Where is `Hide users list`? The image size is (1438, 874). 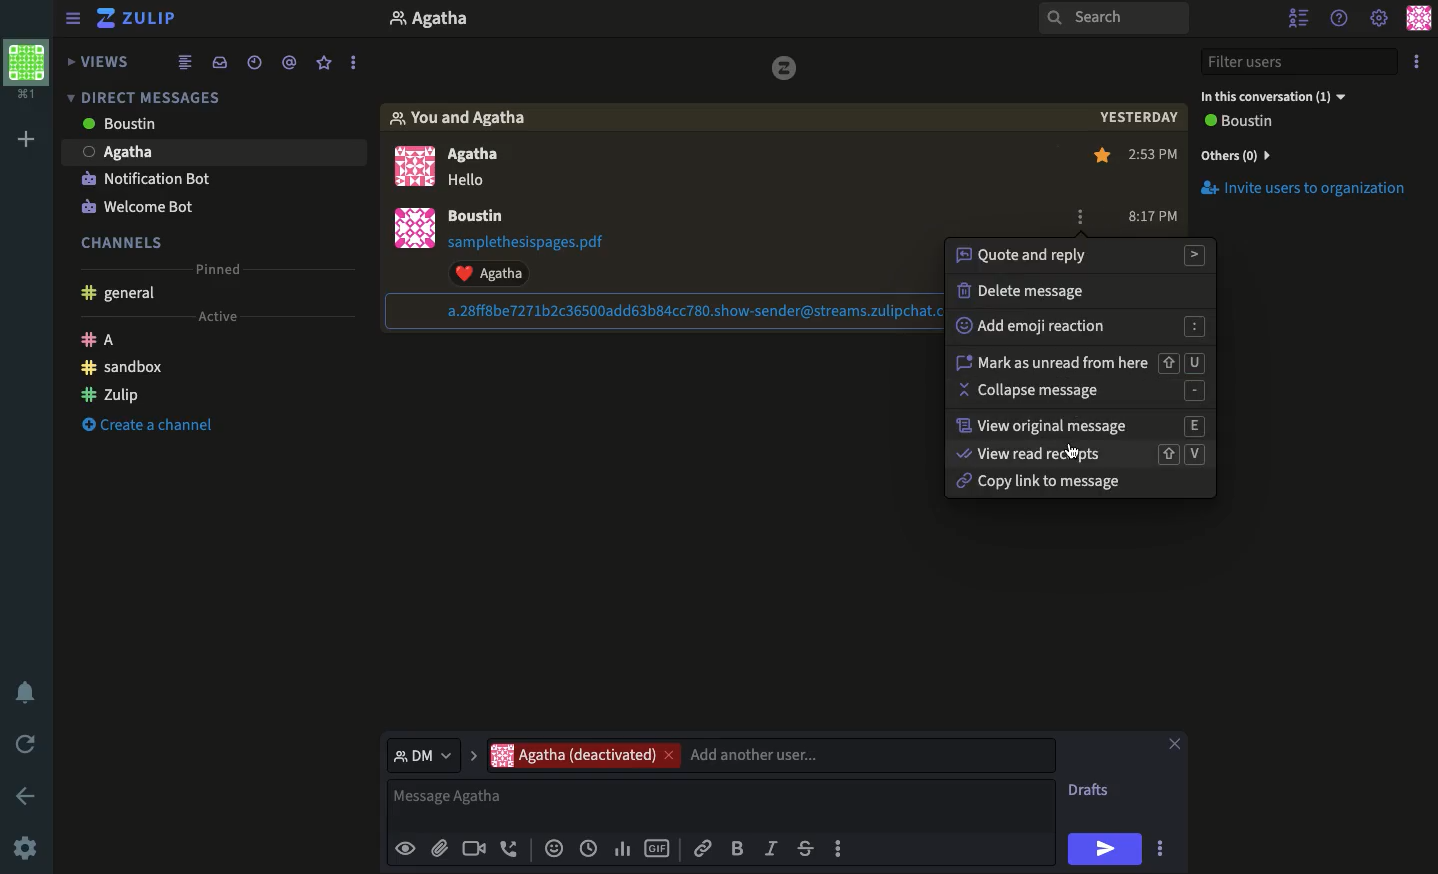 Hide users list is located at coordinates (1298, 16).